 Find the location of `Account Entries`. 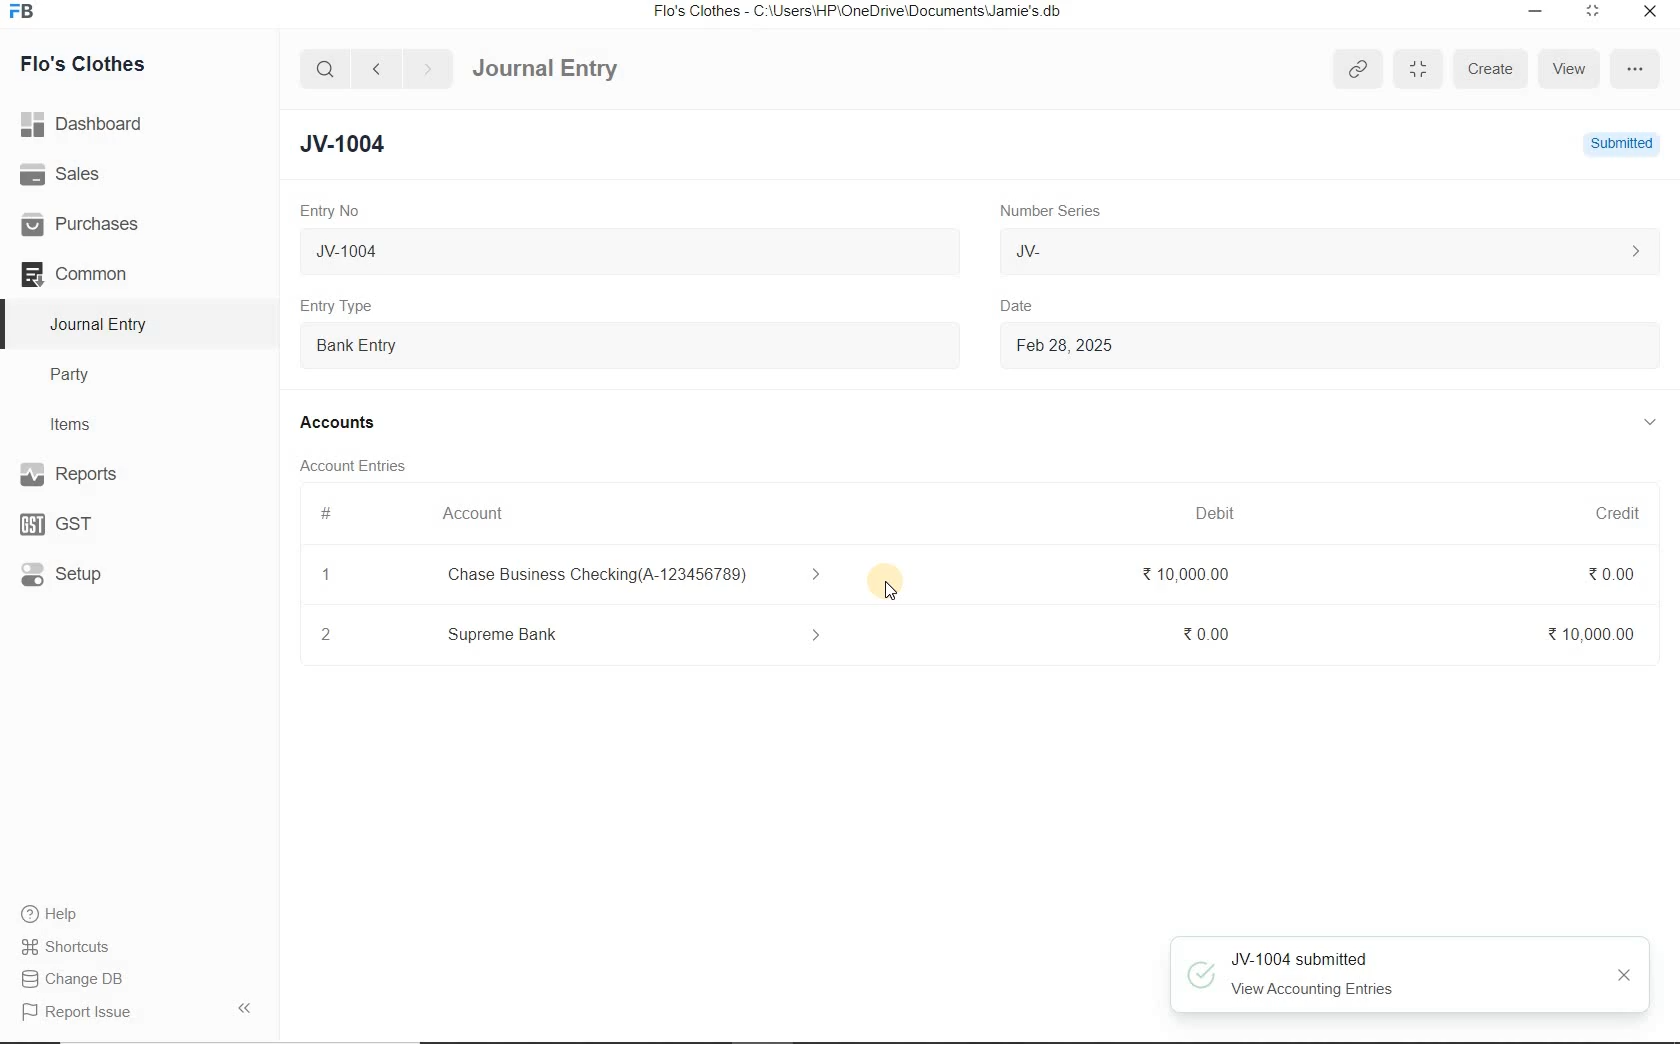

Account Entries is located at coordinates (361, 465).